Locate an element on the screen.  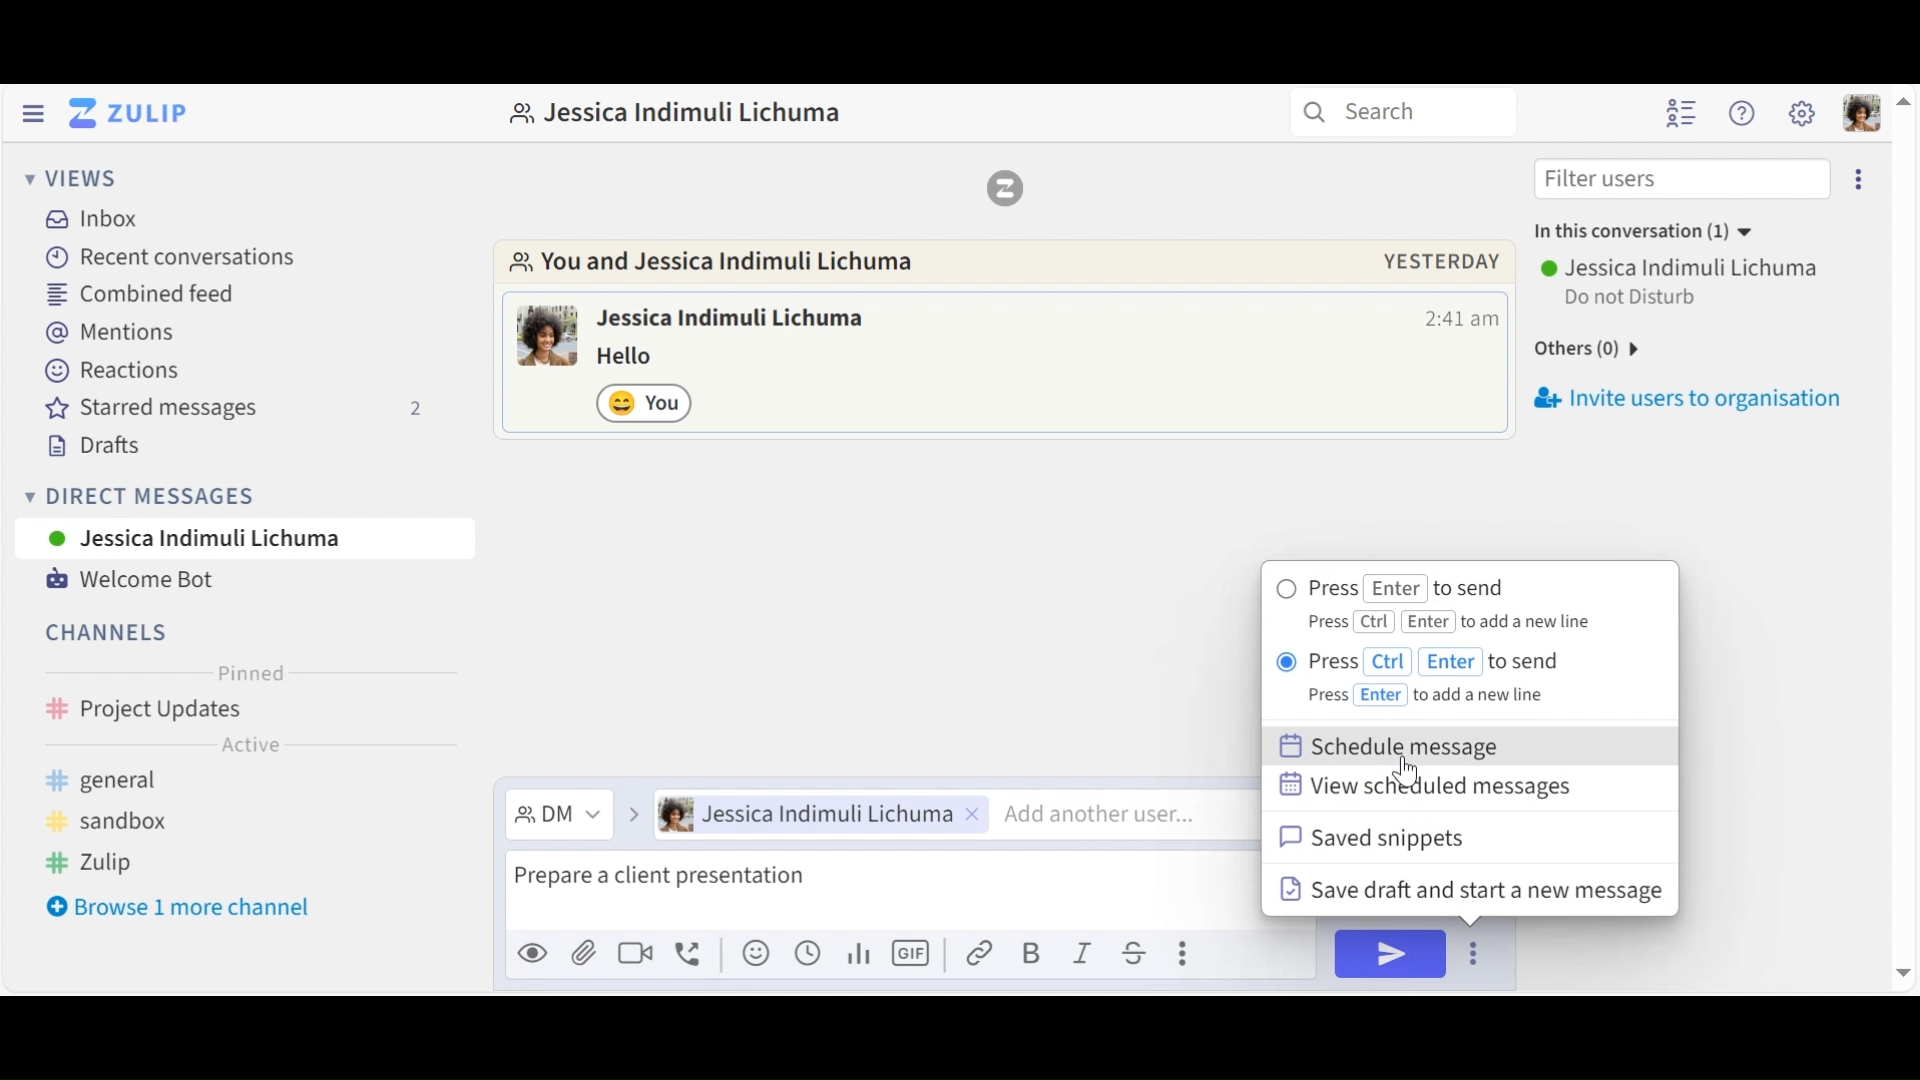
Strikethrough is located at coordinates (1131, 953).